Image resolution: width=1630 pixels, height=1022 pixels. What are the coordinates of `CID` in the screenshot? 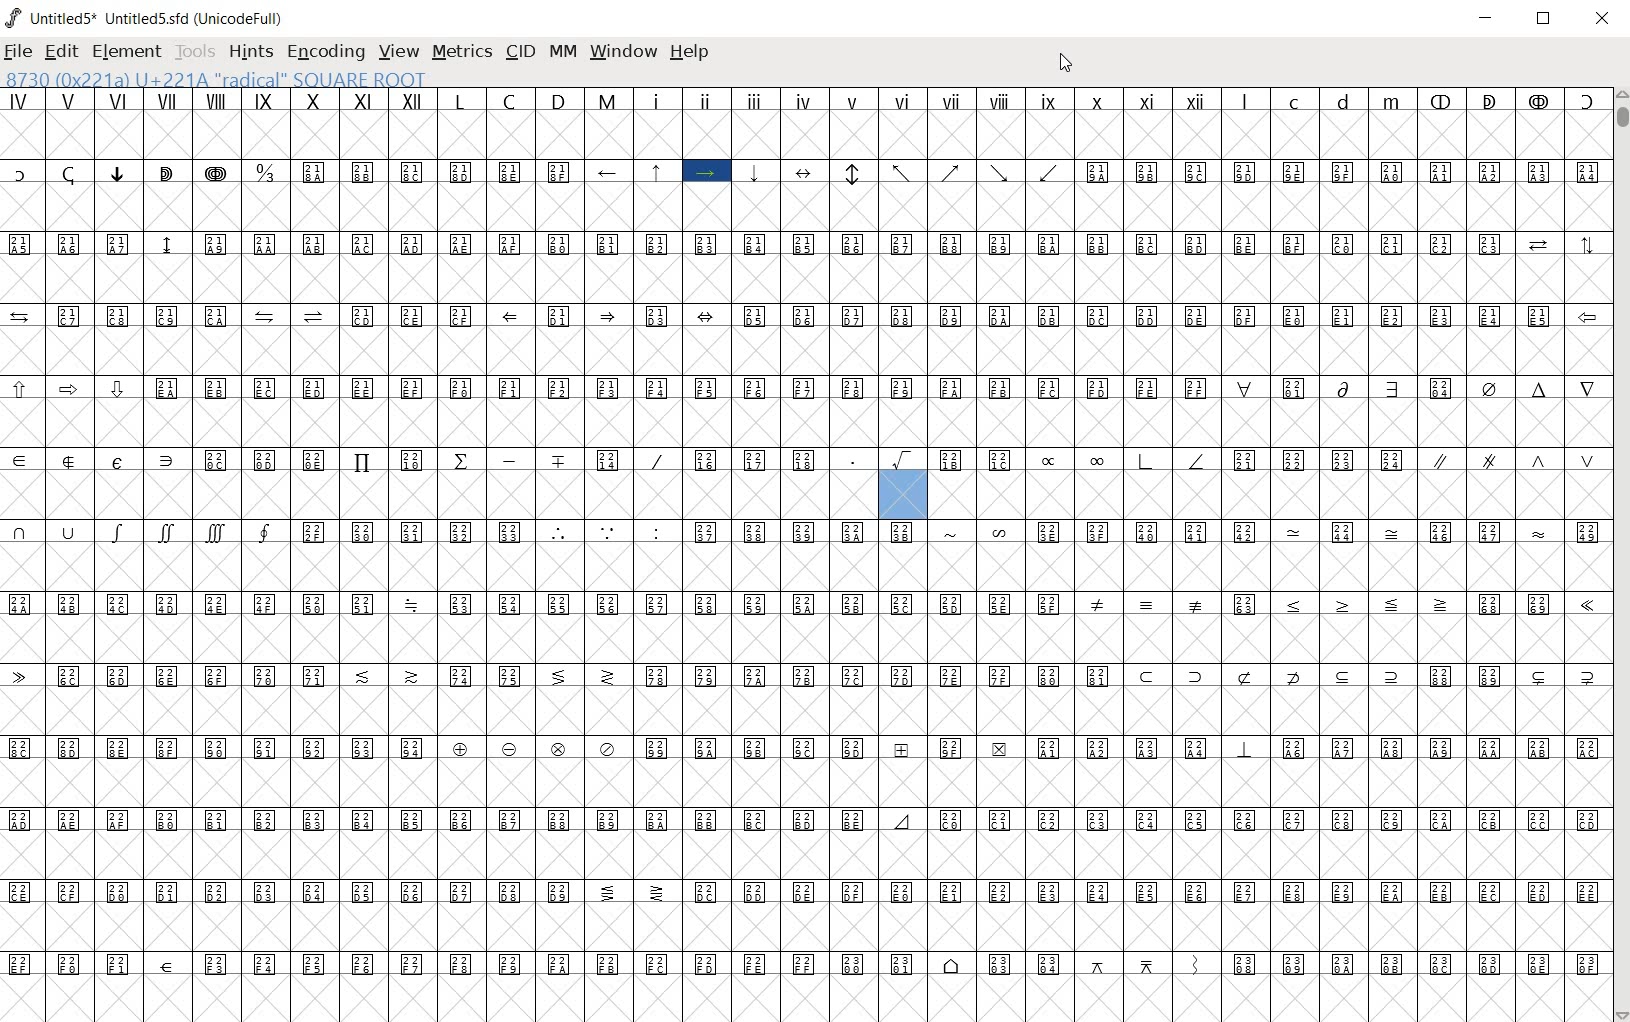 It's located at (519, 51).